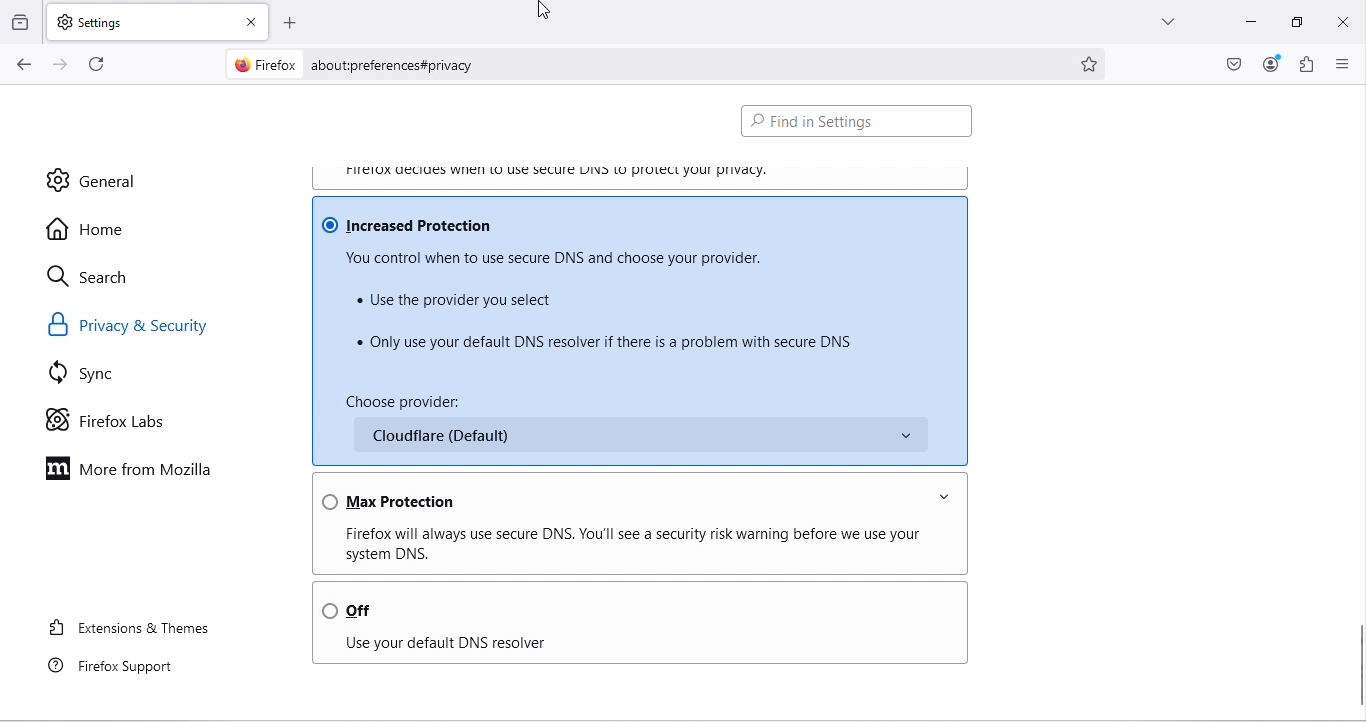  Describe the element at coordinates (638, 438) in the screenshot. I see `` at that location.